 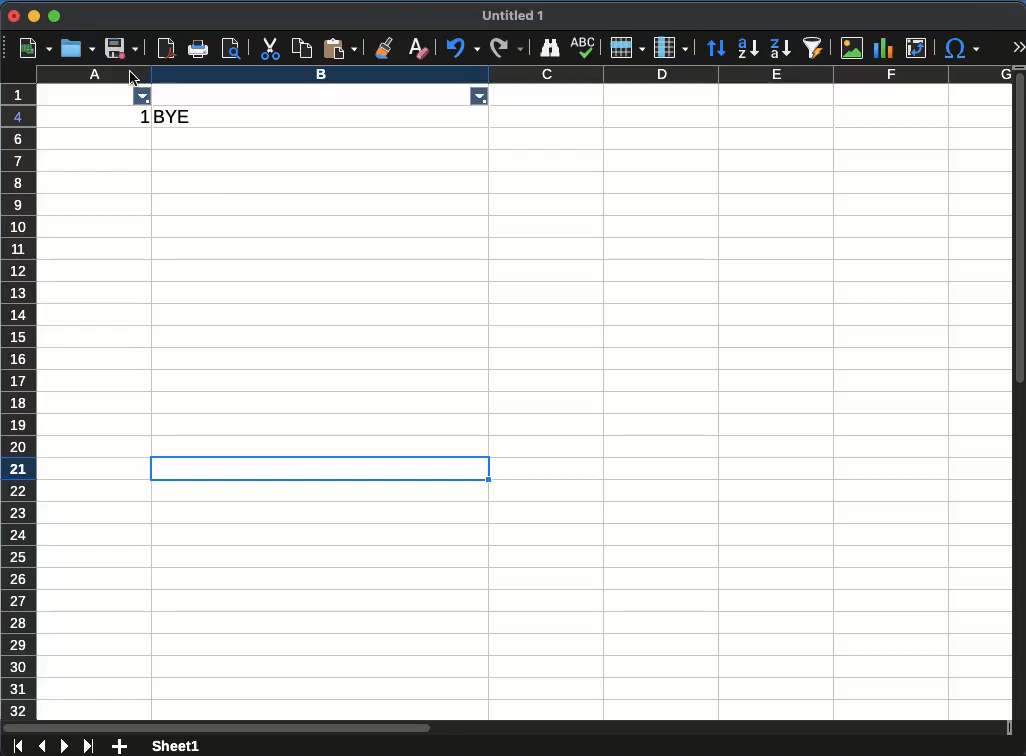 I want to click on scroll, so click(x=1020, y=394).